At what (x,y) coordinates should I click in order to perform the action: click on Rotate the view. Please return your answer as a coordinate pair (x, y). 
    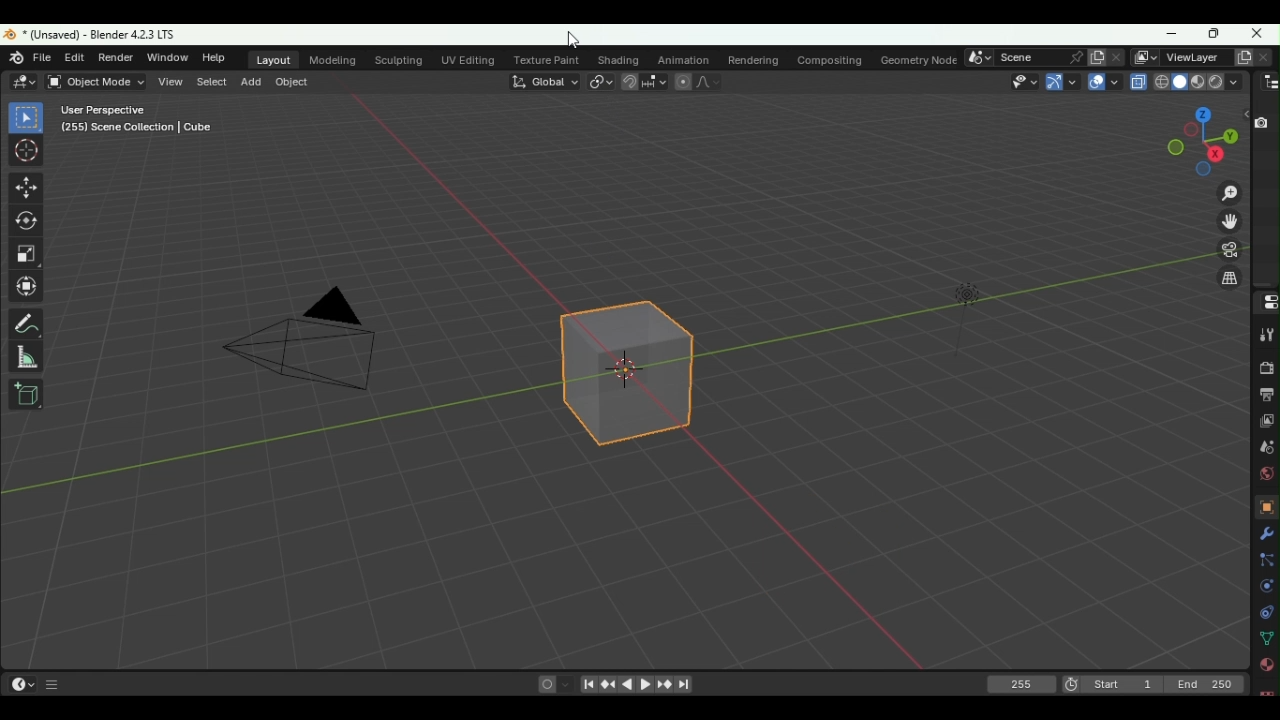
    Looking at the image, I should click on (1191, 130).